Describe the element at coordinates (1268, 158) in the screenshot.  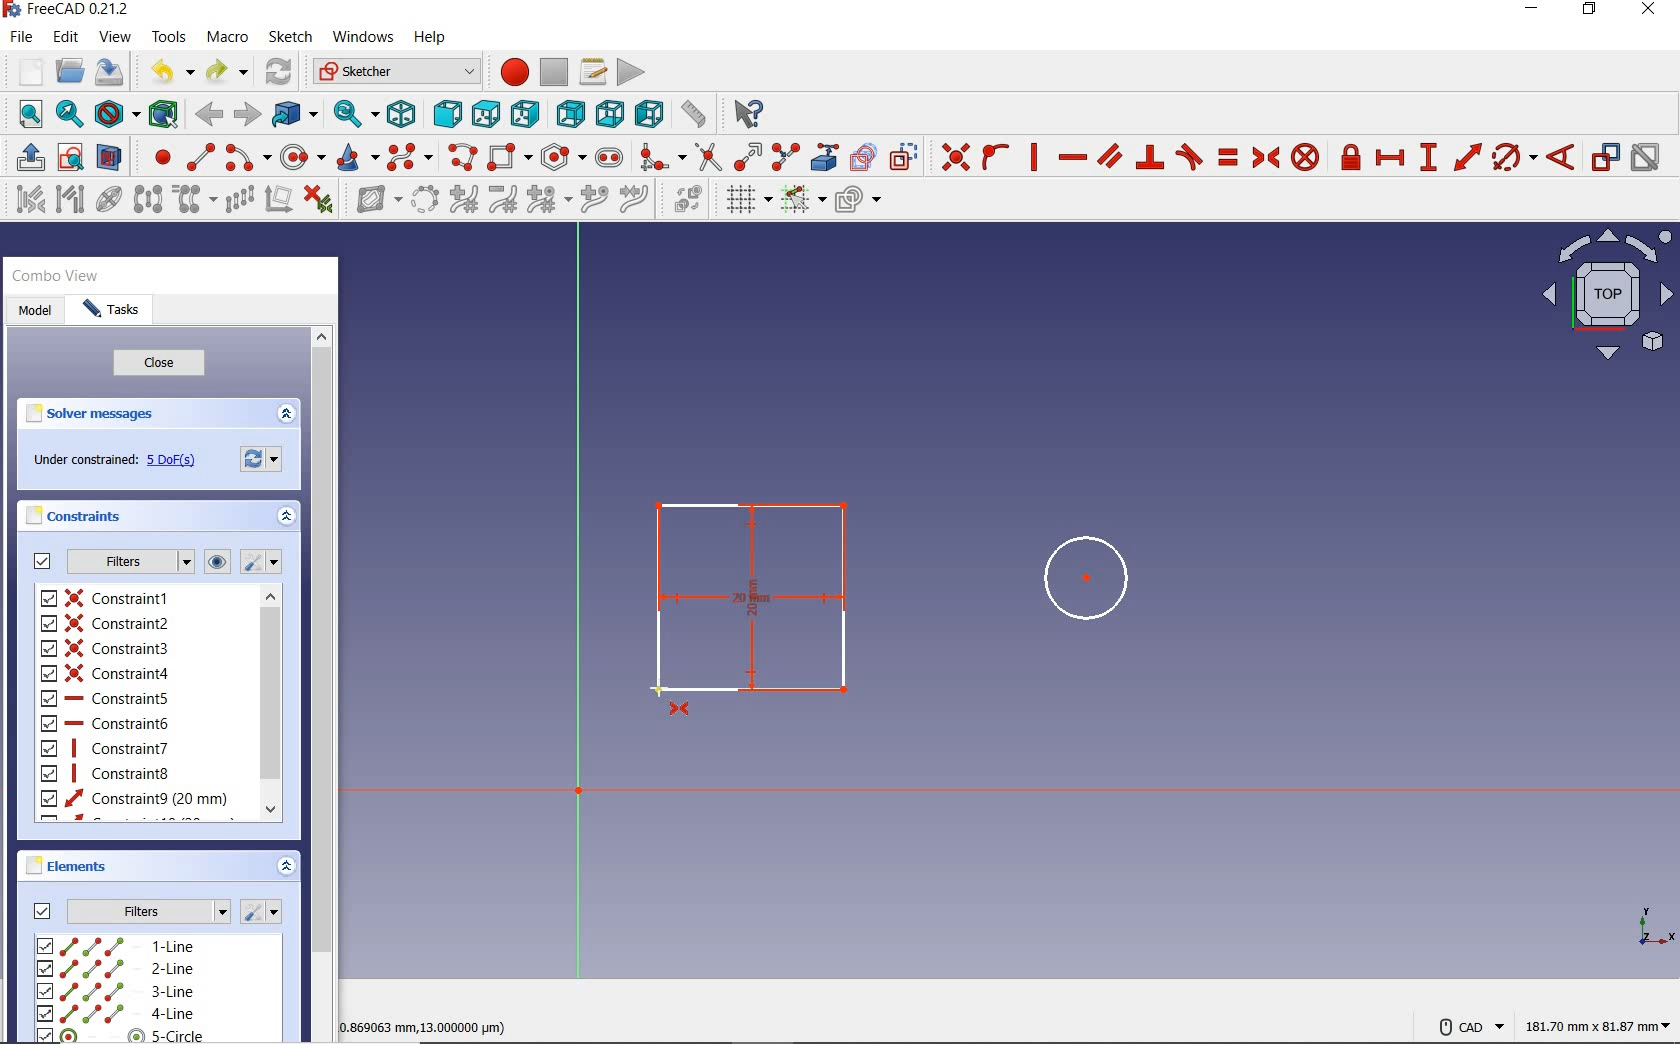
I see `constrain symmetrical` at that location.